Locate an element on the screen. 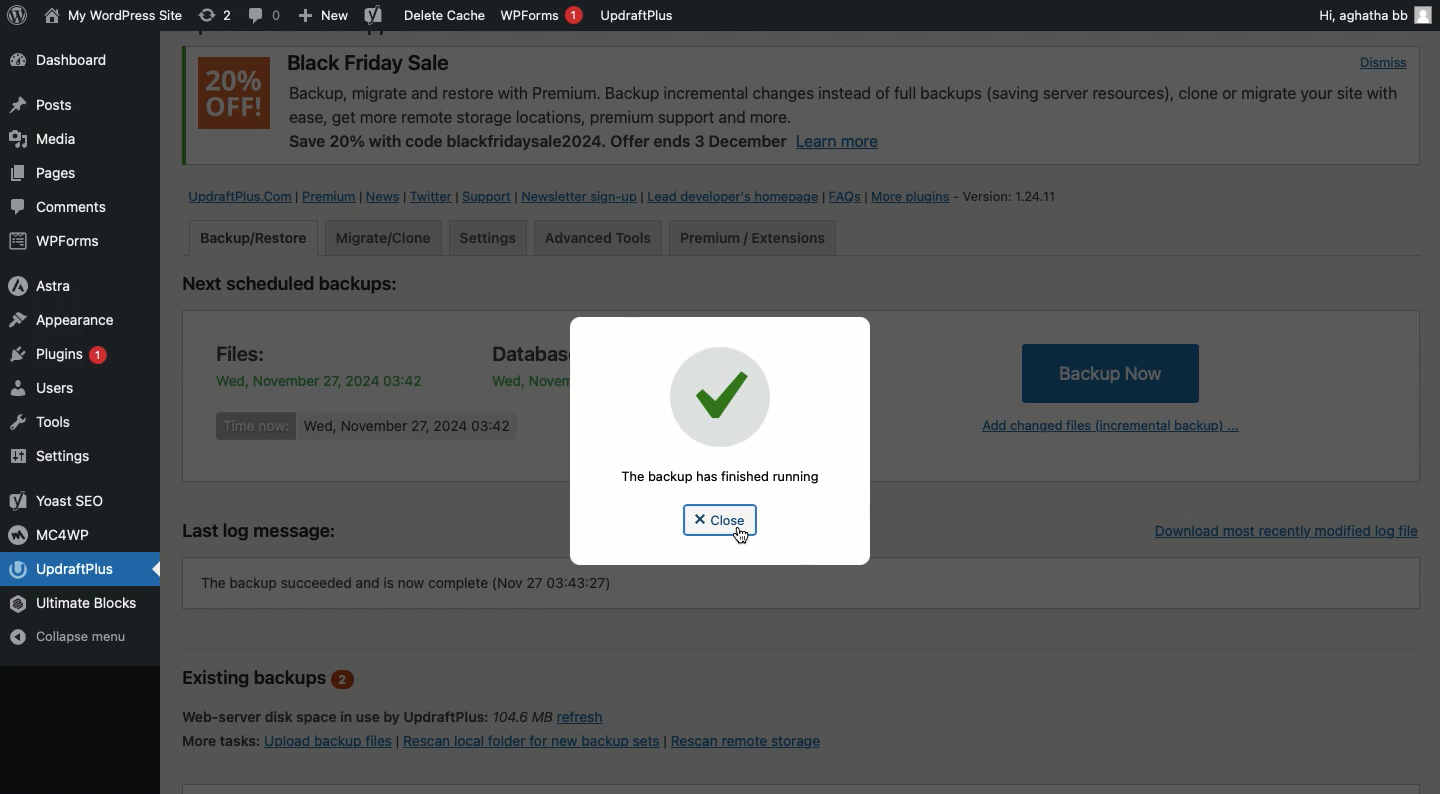  Backup, migrate and restore with Premium. Backup incremental changes instead of full backups (saving server resources), clone or migrate your site withease, get more remote storage locations, premium support and more. Save 20% with code blackfridaysale2024. Offer ends 3 December Learn more is located at coordinates (846, 121).